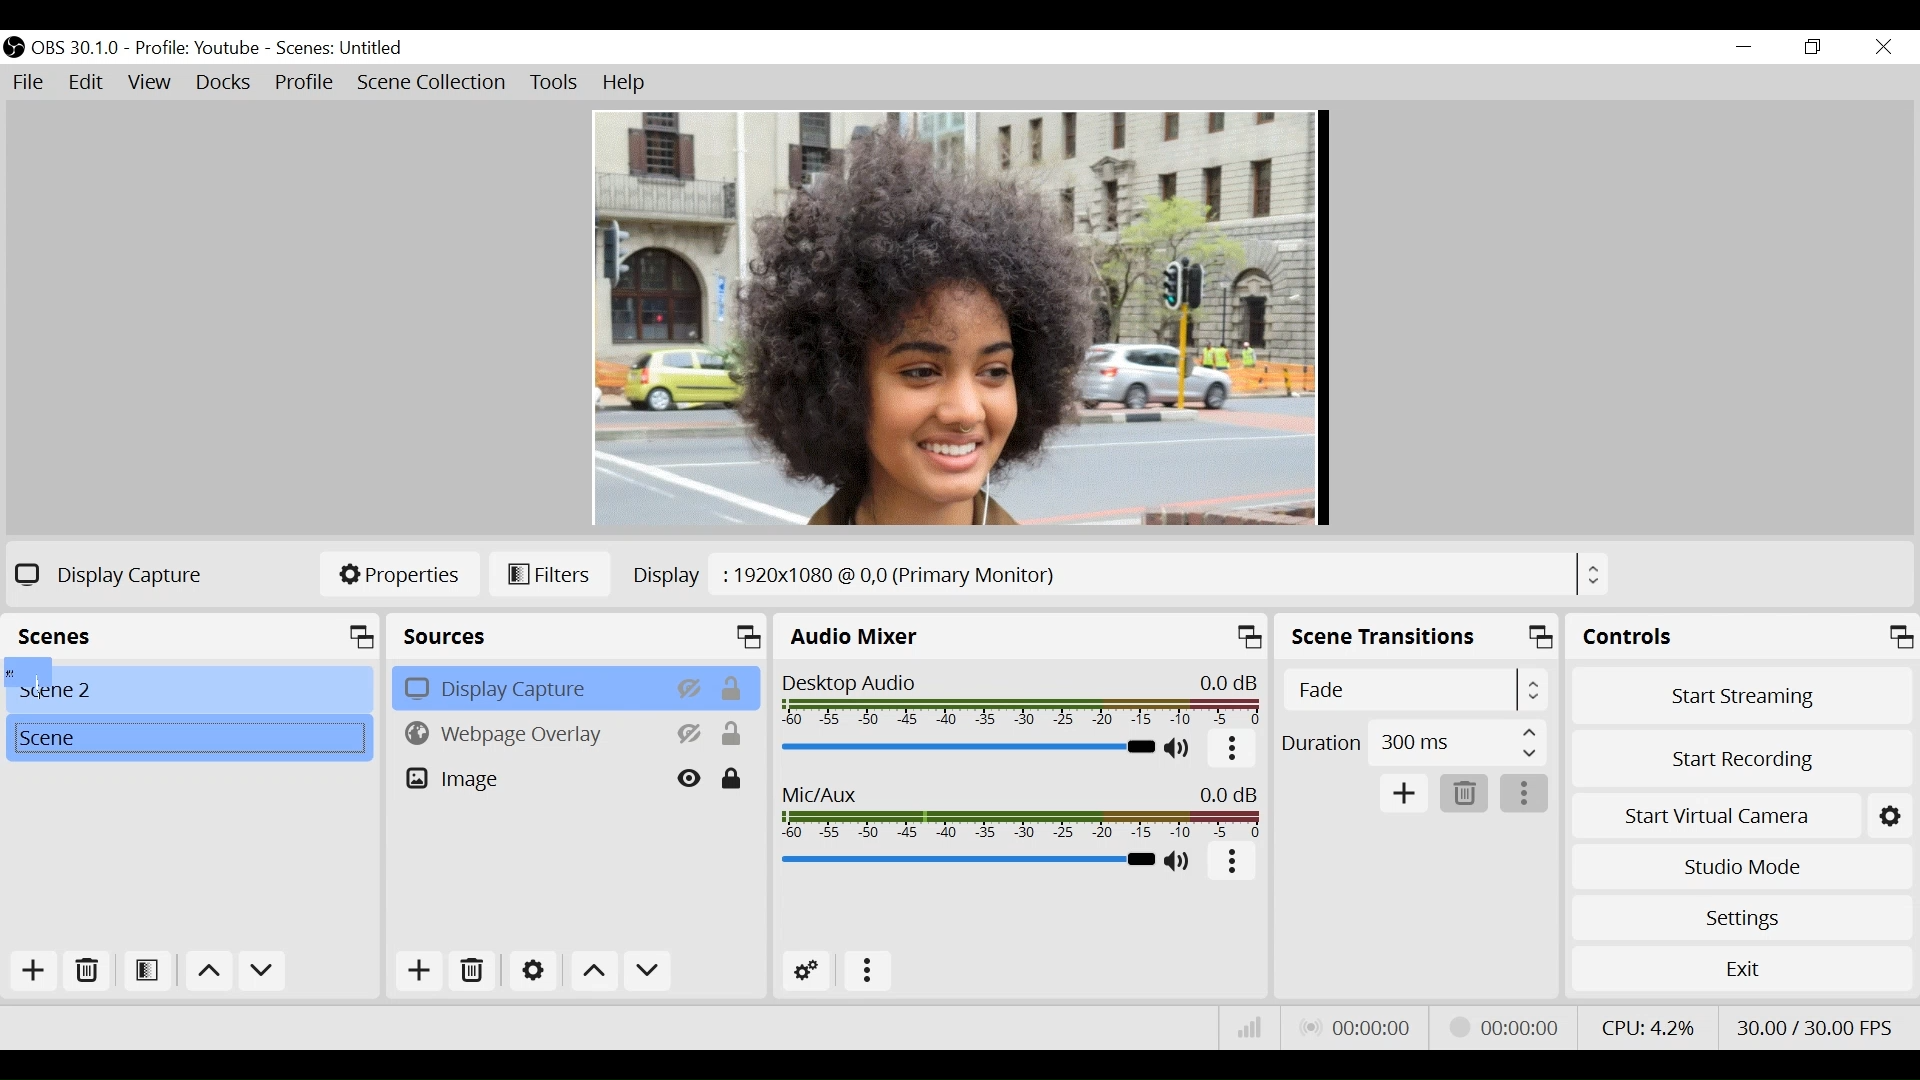 The height and width of the screenshot is (1080, 1920). I want to click on Scene, so click(188, 739).